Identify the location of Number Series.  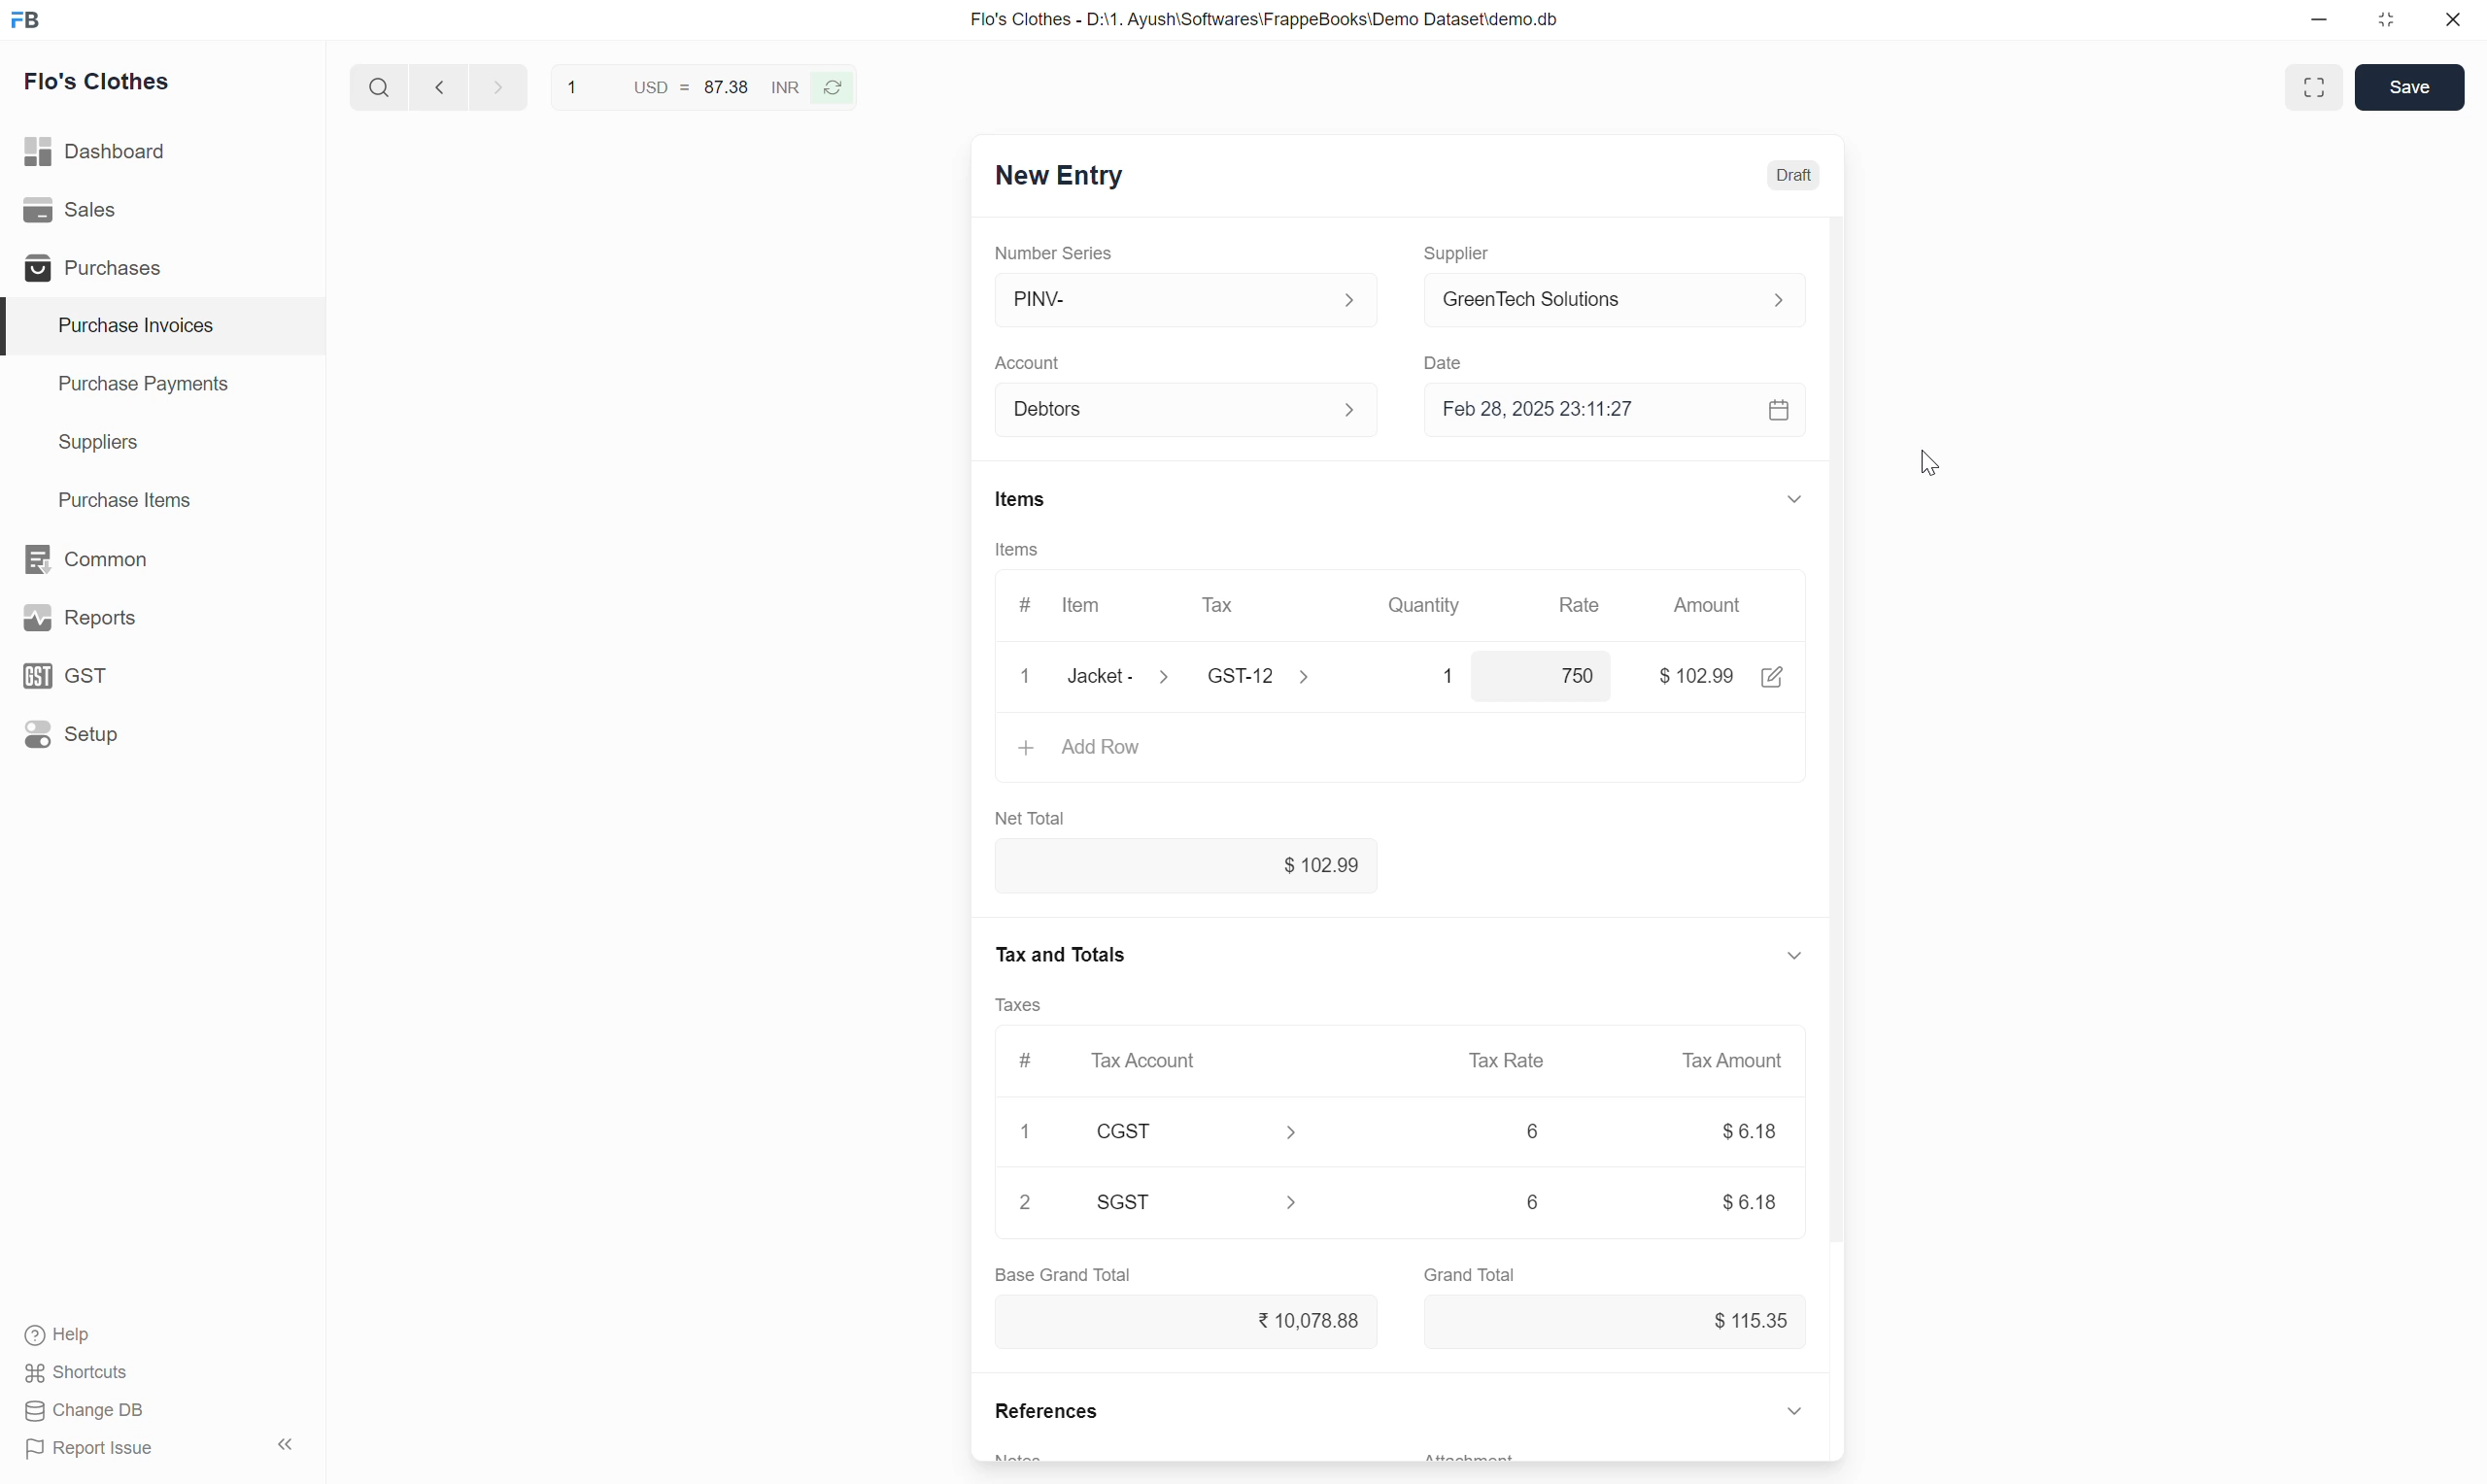
(1053, 253).